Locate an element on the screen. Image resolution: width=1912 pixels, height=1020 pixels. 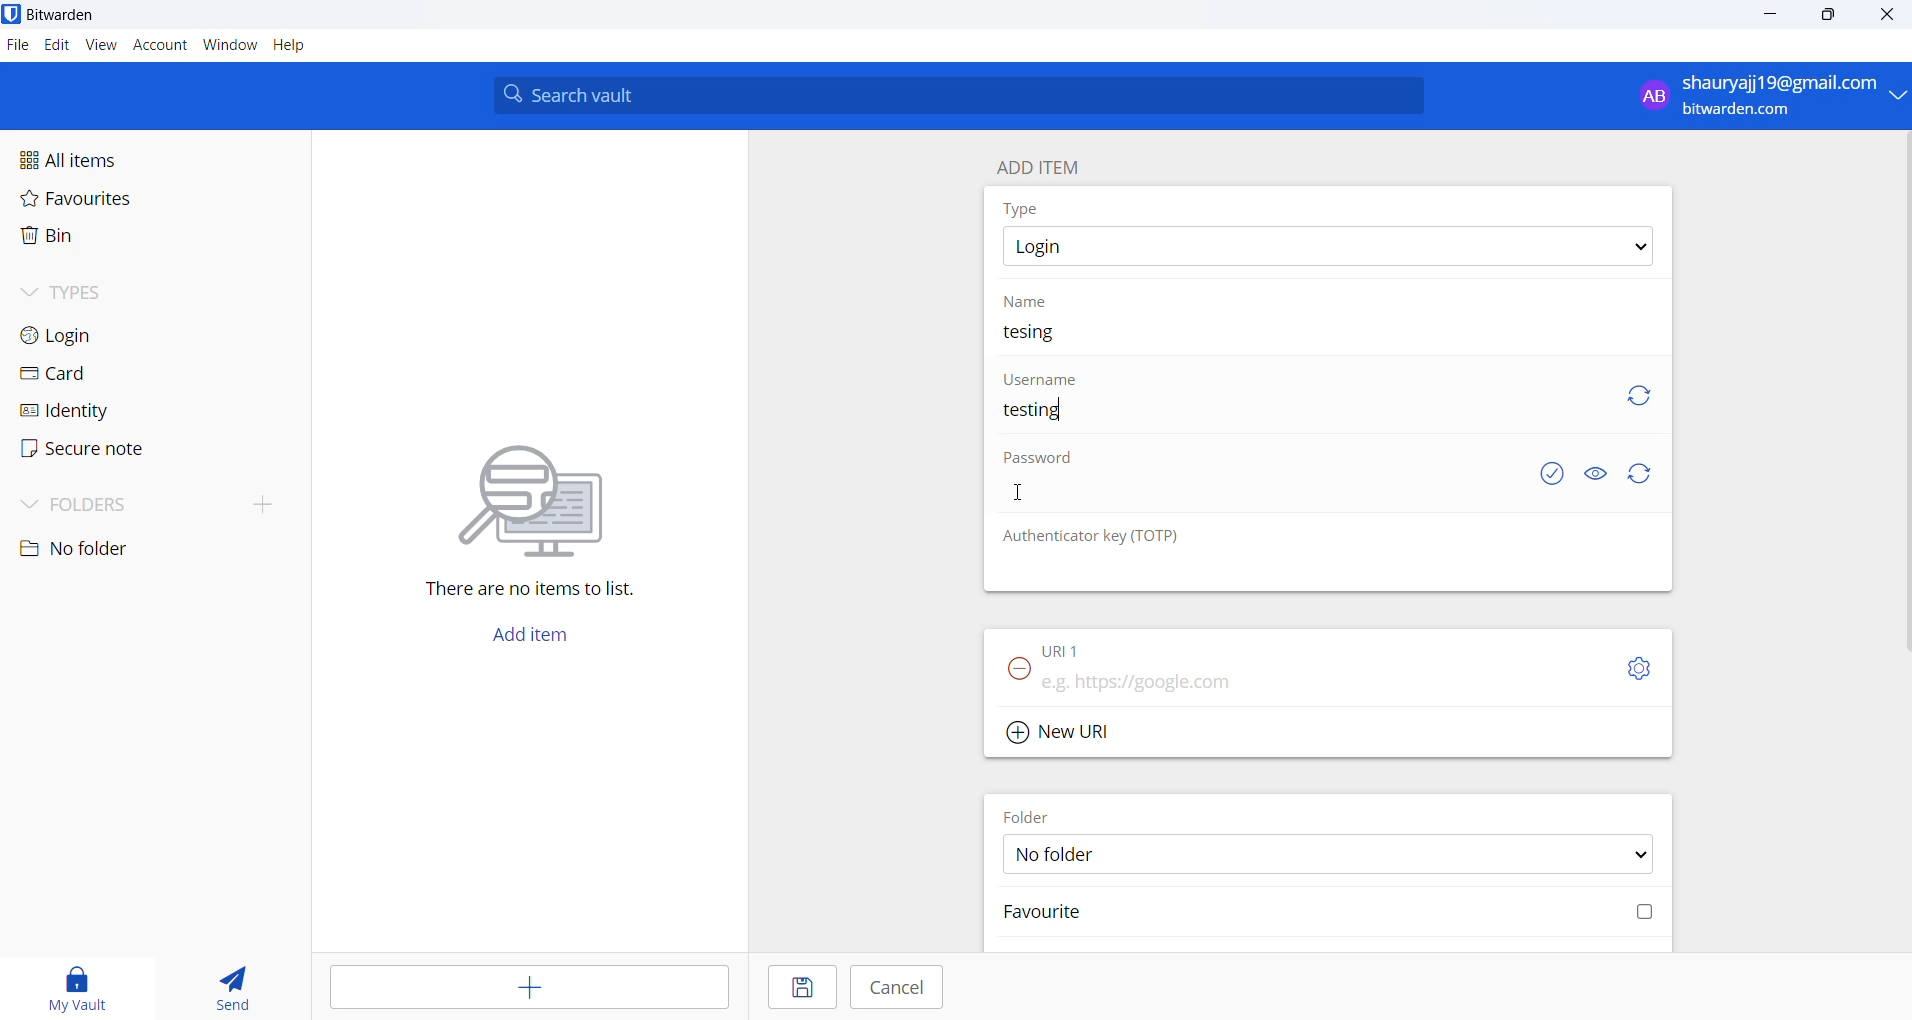
FOLDER OPTIONS is located at coordinates (1337, 853).